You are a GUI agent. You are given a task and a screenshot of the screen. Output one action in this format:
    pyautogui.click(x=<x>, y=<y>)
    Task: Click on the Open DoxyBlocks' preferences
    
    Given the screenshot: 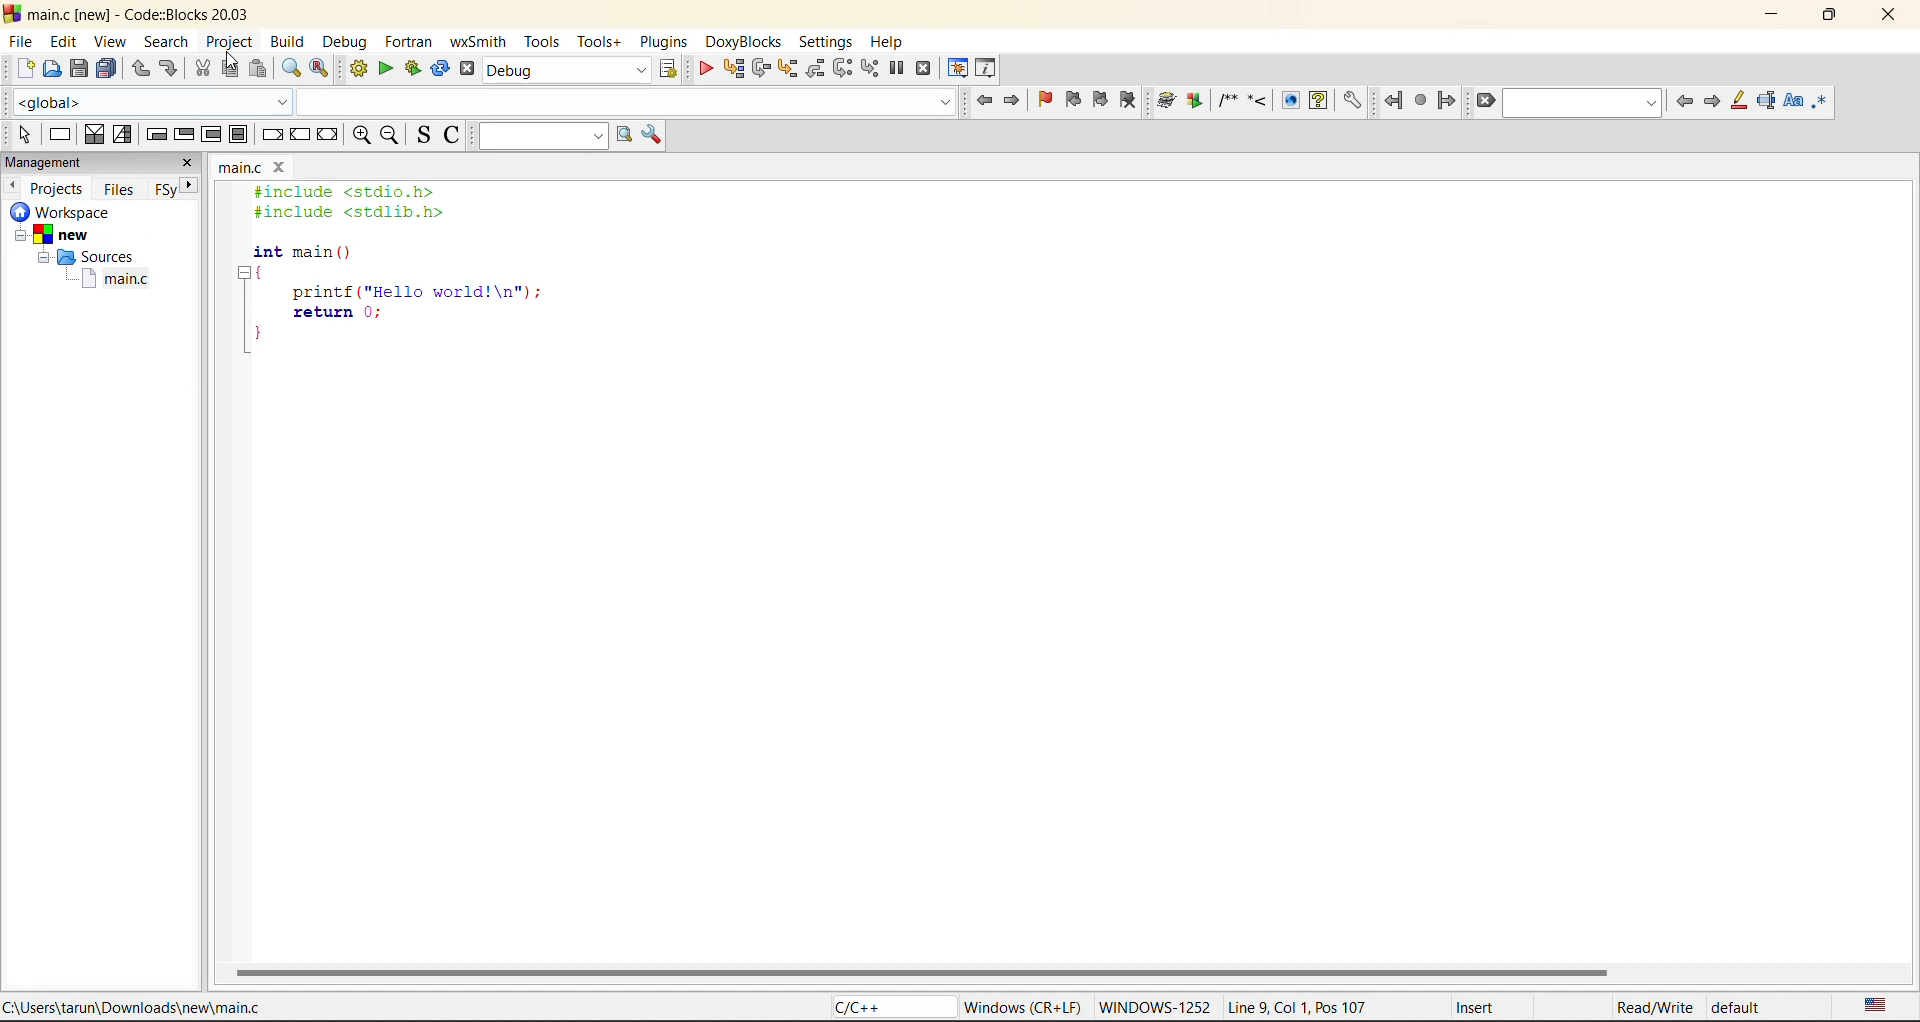 What is the action you would take?
    pyautogui.click(x=1350, y=101)
    